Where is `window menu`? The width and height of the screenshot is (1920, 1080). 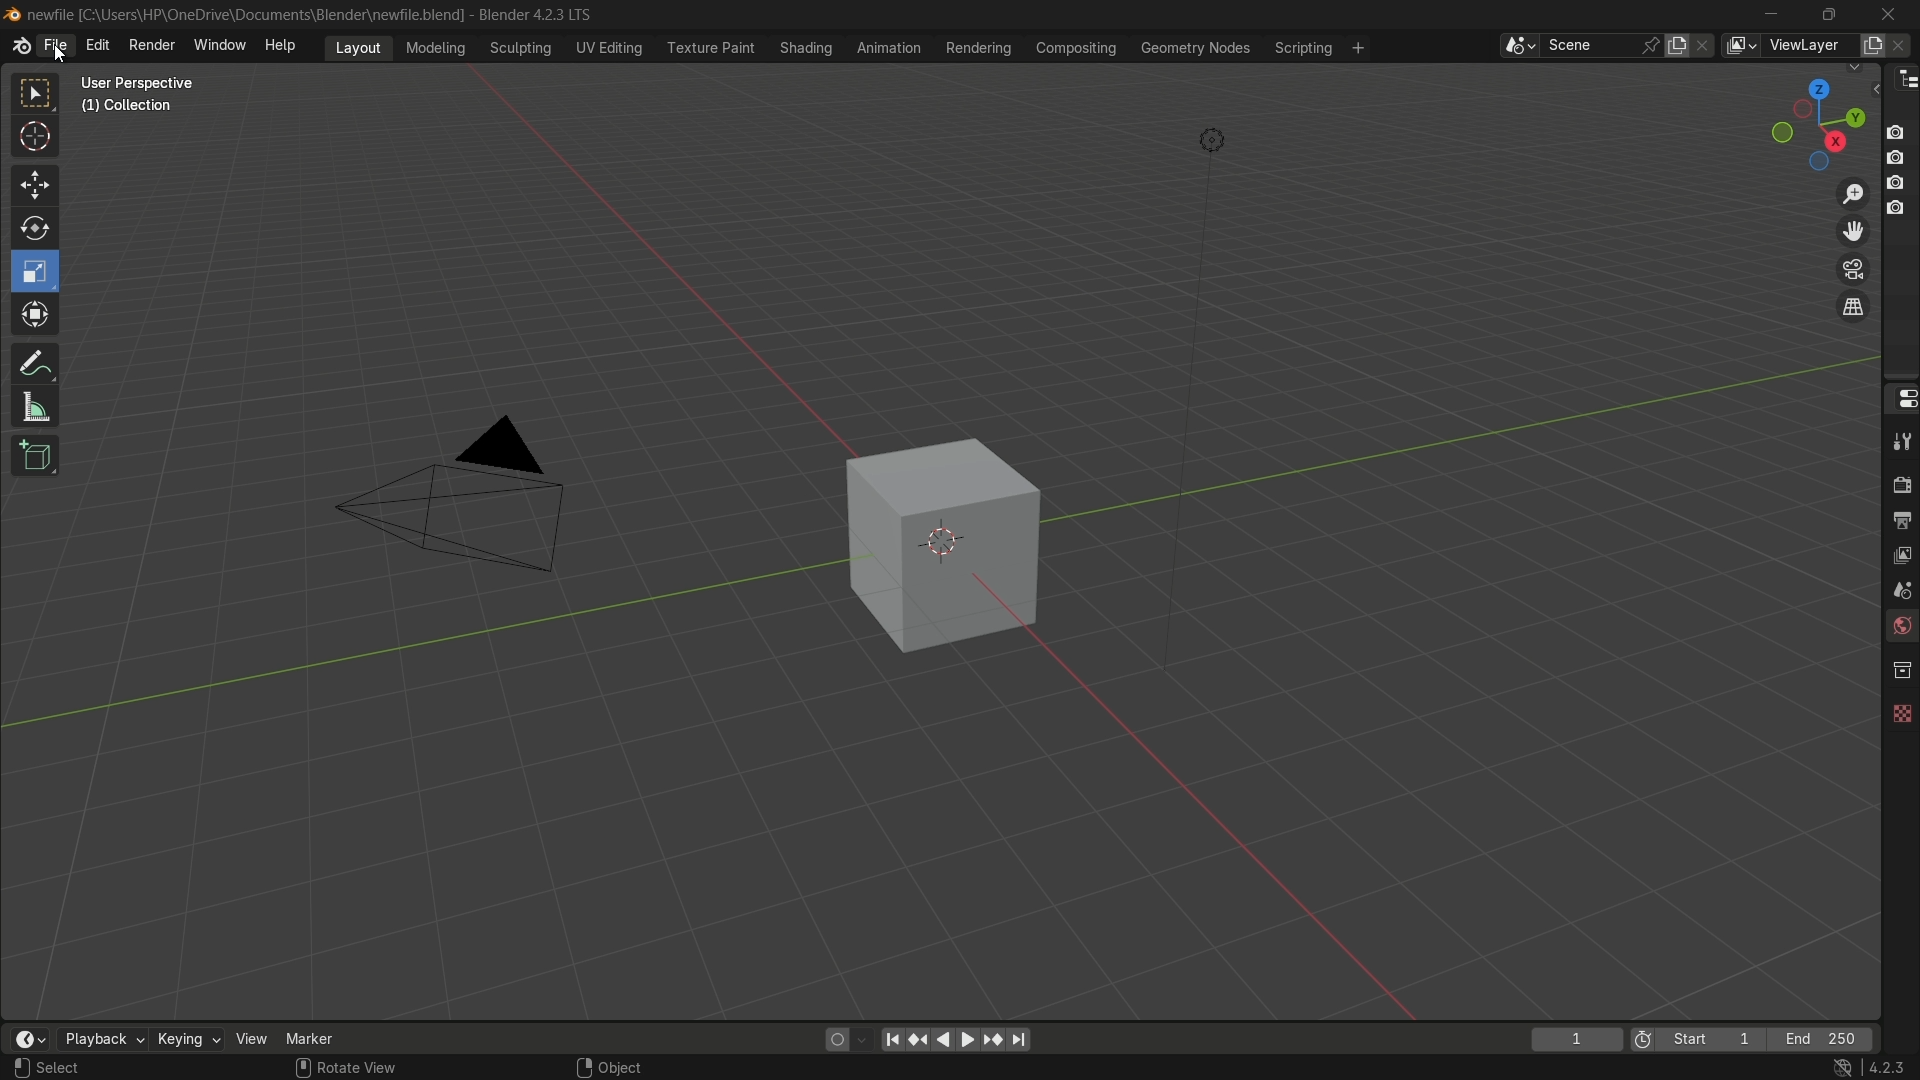
window menu is located at coordinates (221, 47).